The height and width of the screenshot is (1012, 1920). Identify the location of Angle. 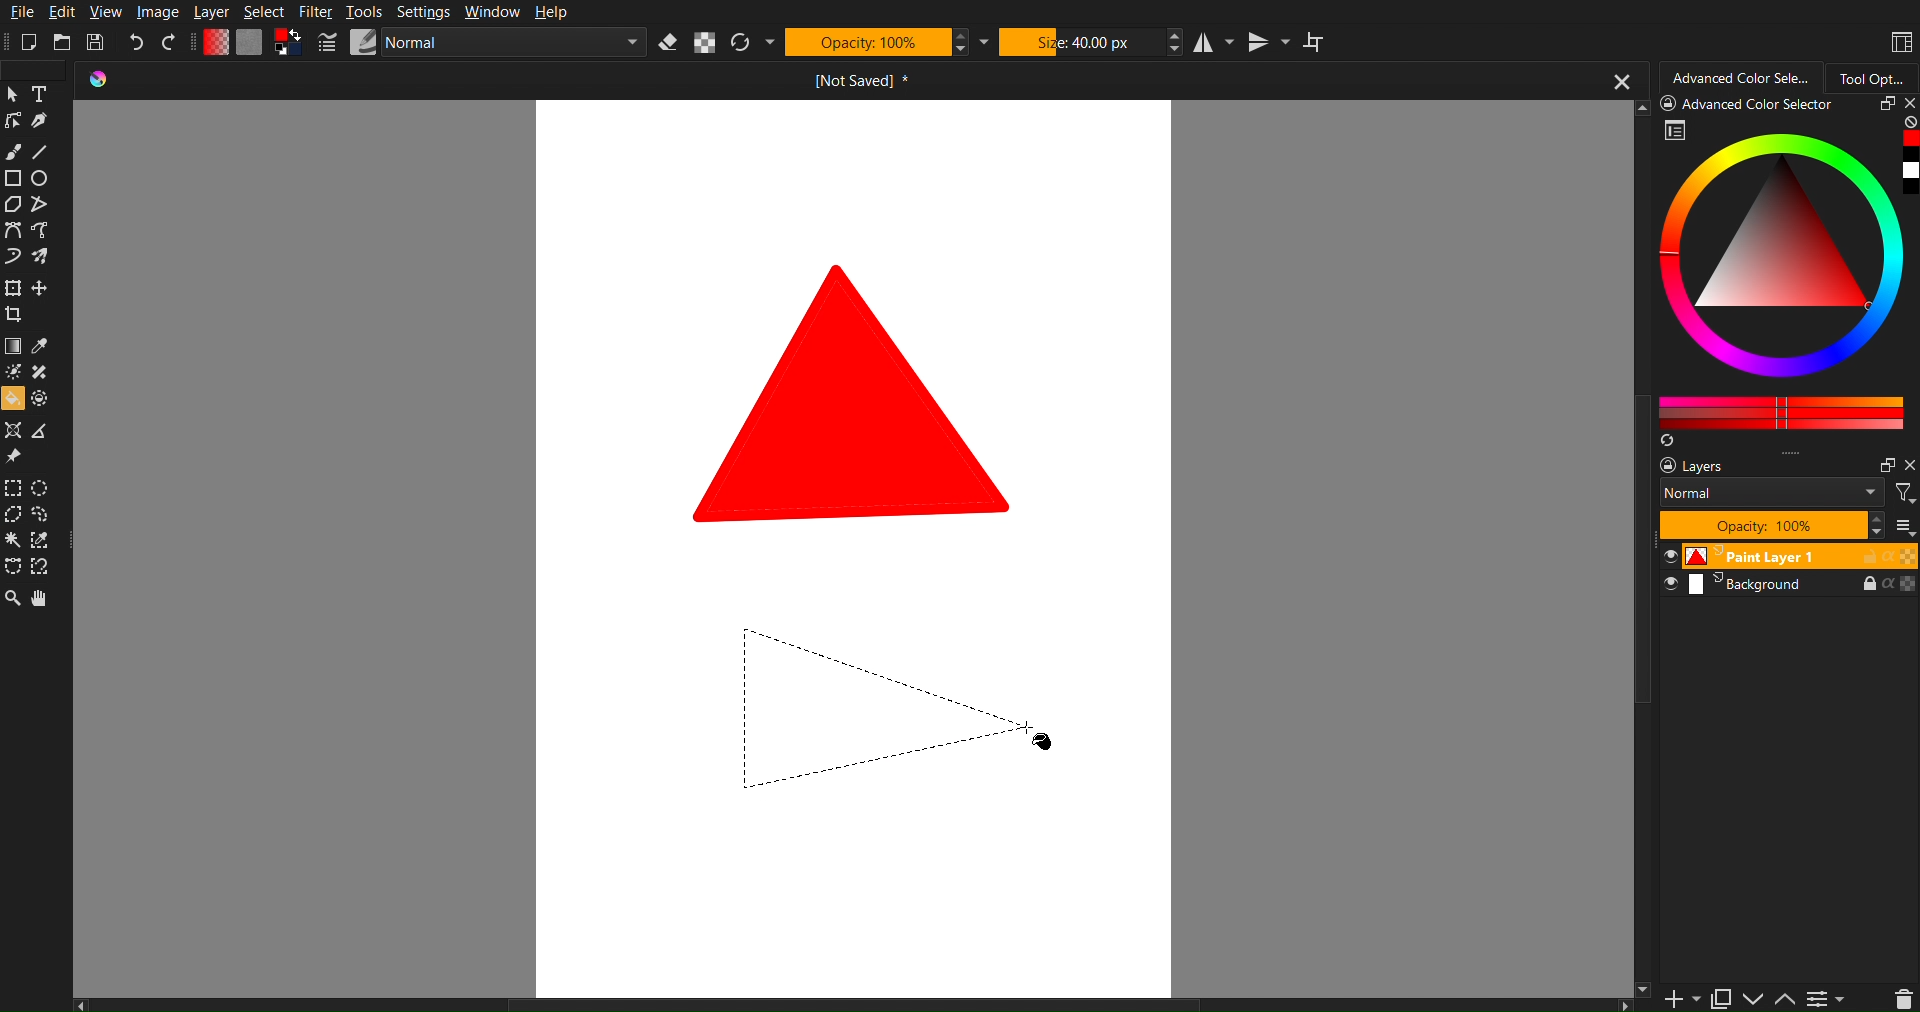
(40, 434).